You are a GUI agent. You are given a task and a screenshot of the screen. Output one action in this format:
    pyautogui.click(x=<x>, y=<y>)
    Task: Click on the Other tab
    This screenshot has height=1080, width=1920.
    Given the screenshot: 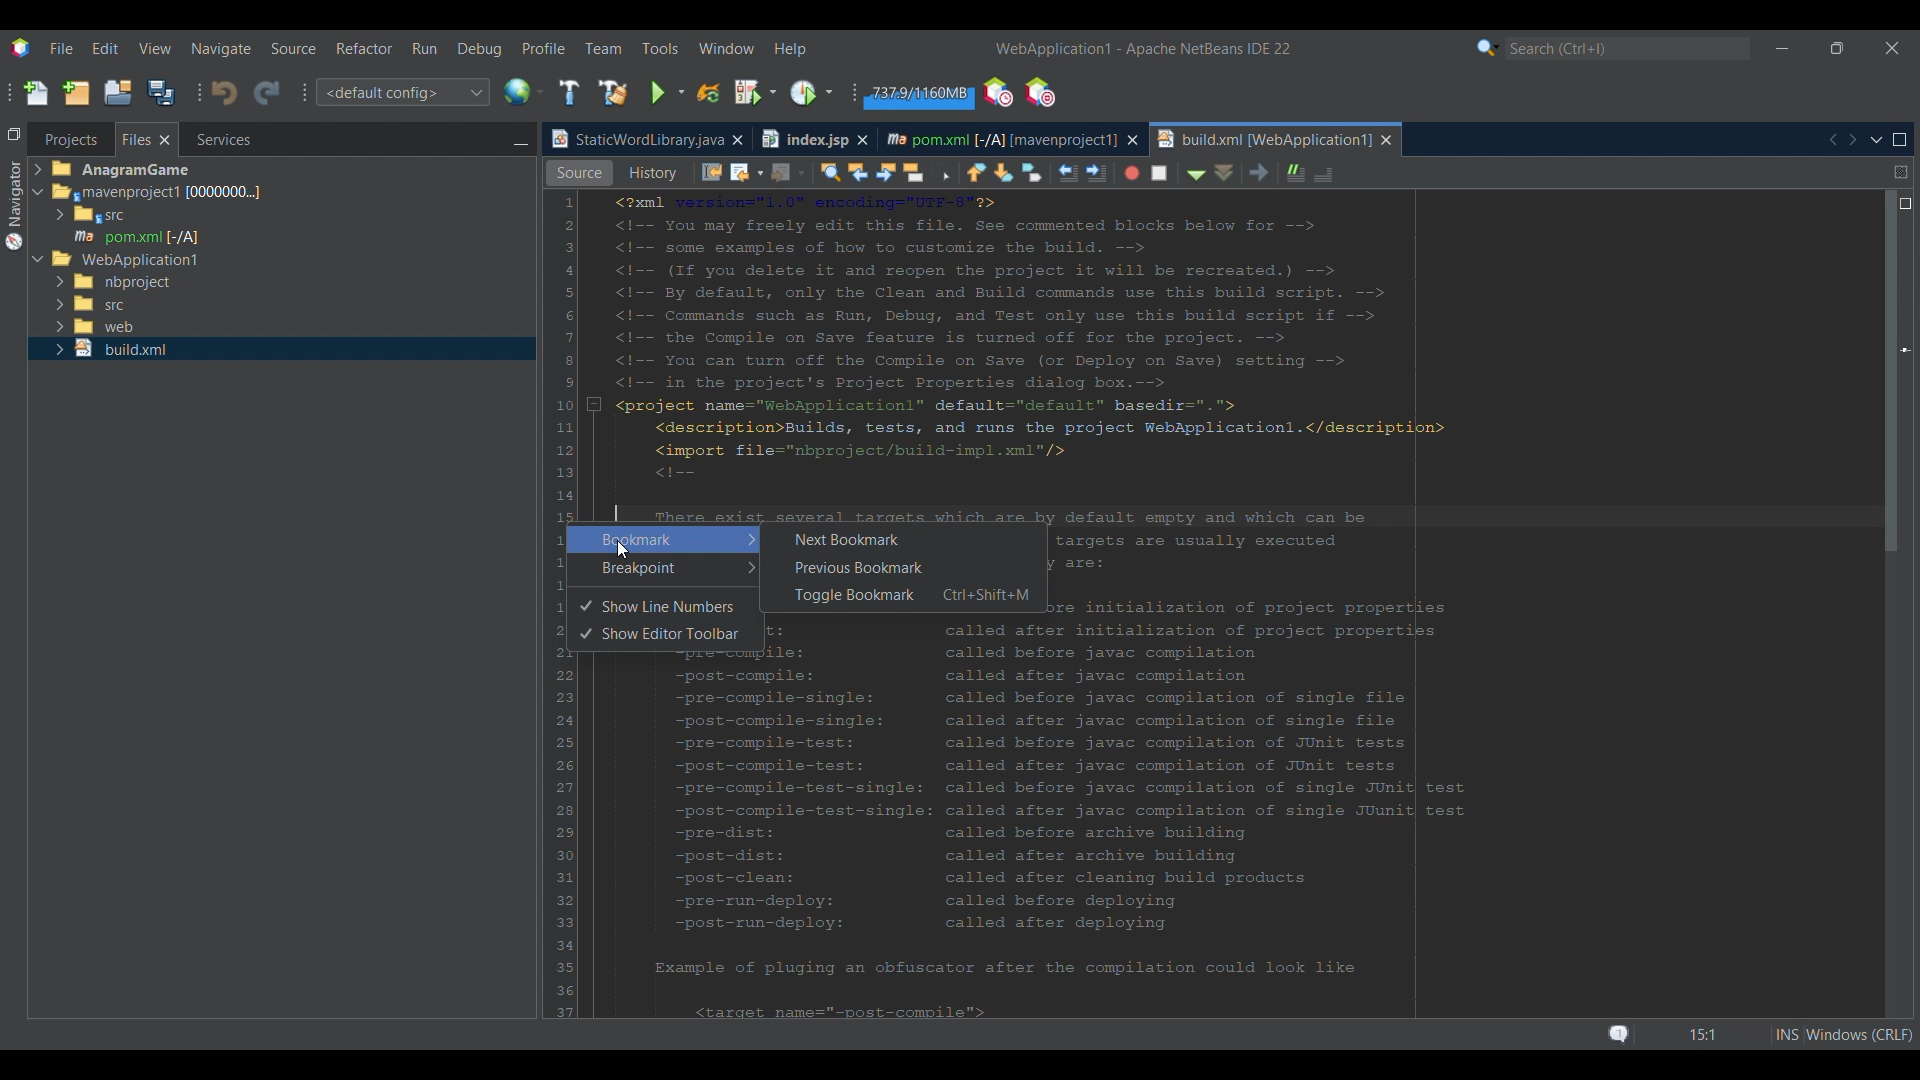 What is the action you would take?
    pyautogui.click(x=813, y=139)
    